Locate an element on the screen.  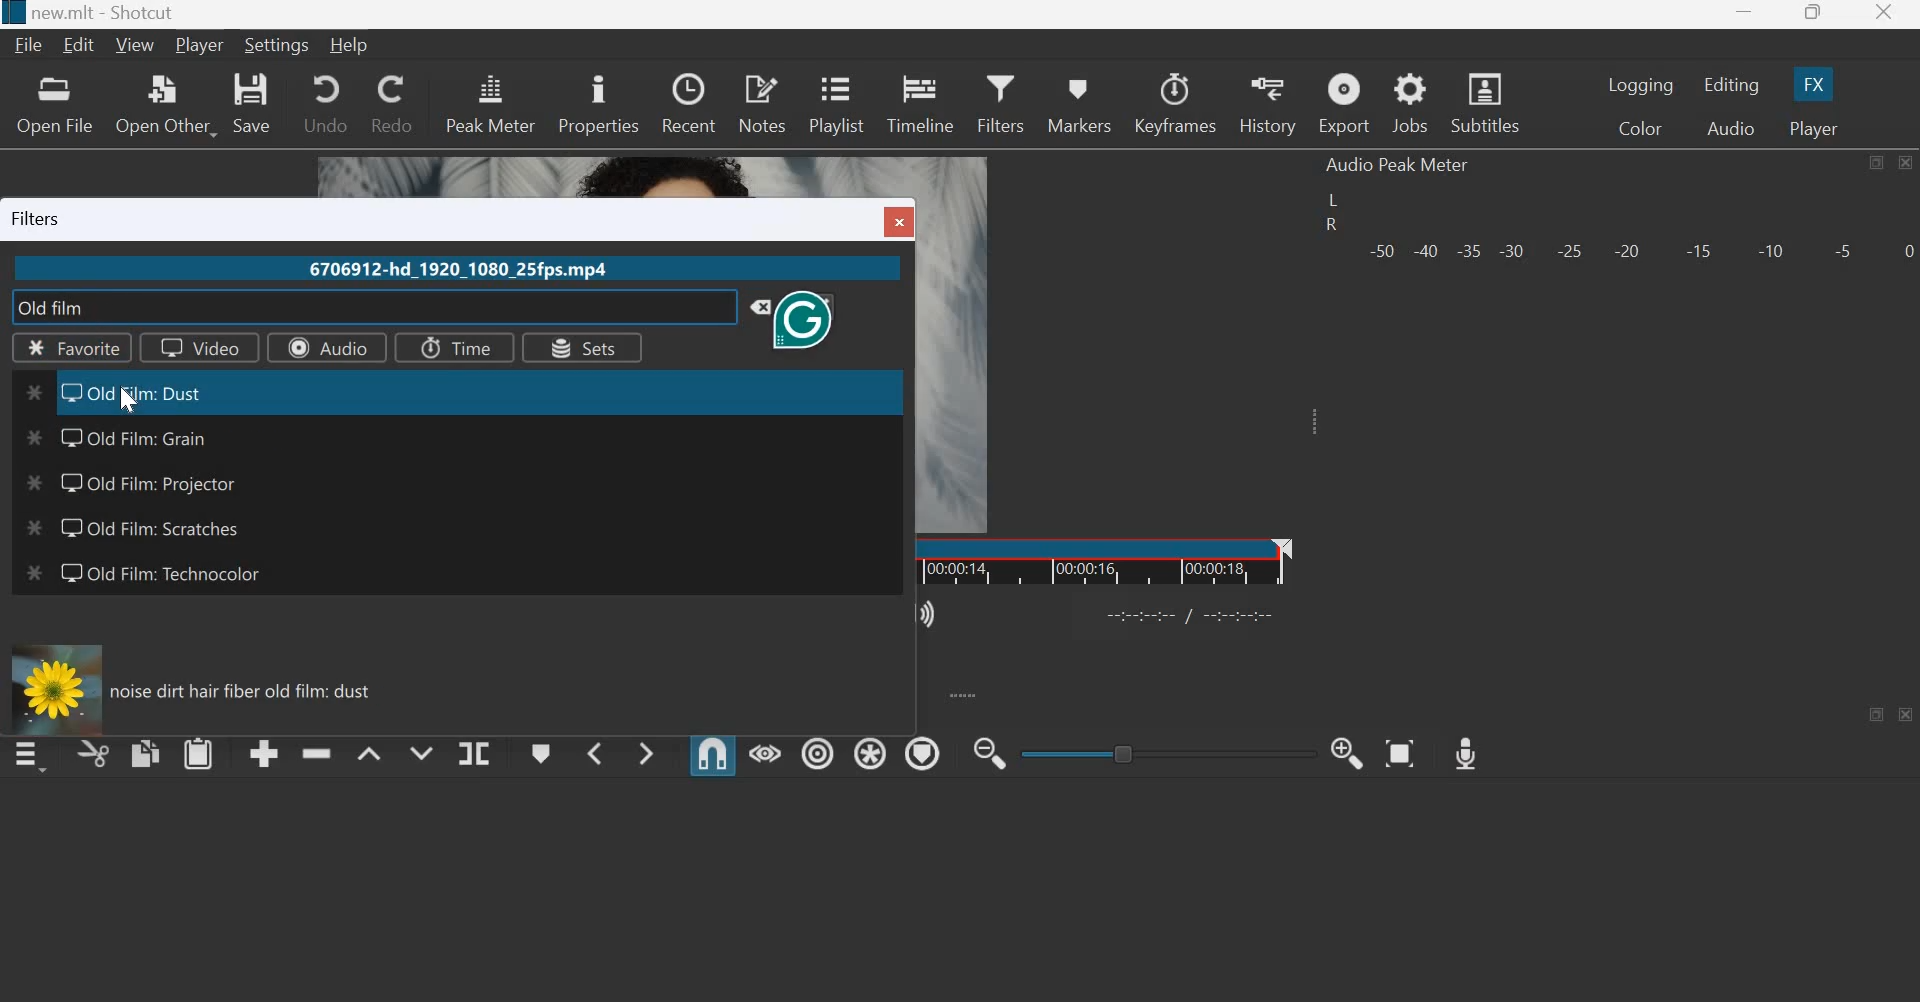
Sets is located at coordinates (580, 349).